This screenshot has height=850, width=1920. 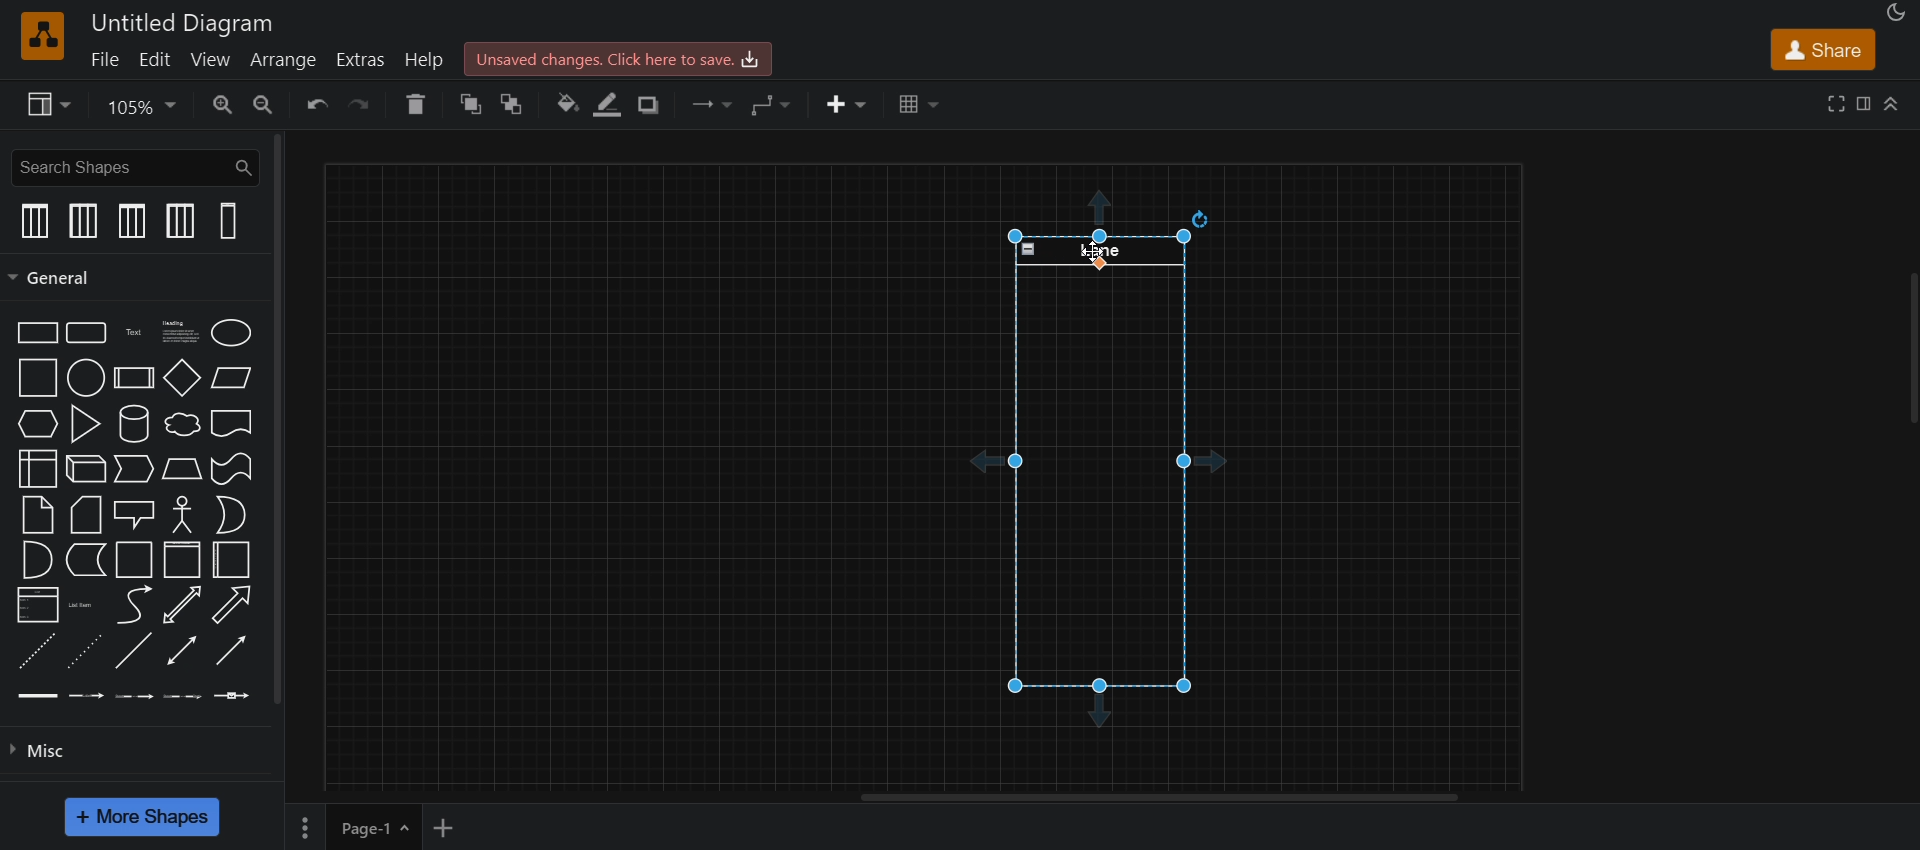 I want to click on connector with 2 labels, so click(x=136, y=696).